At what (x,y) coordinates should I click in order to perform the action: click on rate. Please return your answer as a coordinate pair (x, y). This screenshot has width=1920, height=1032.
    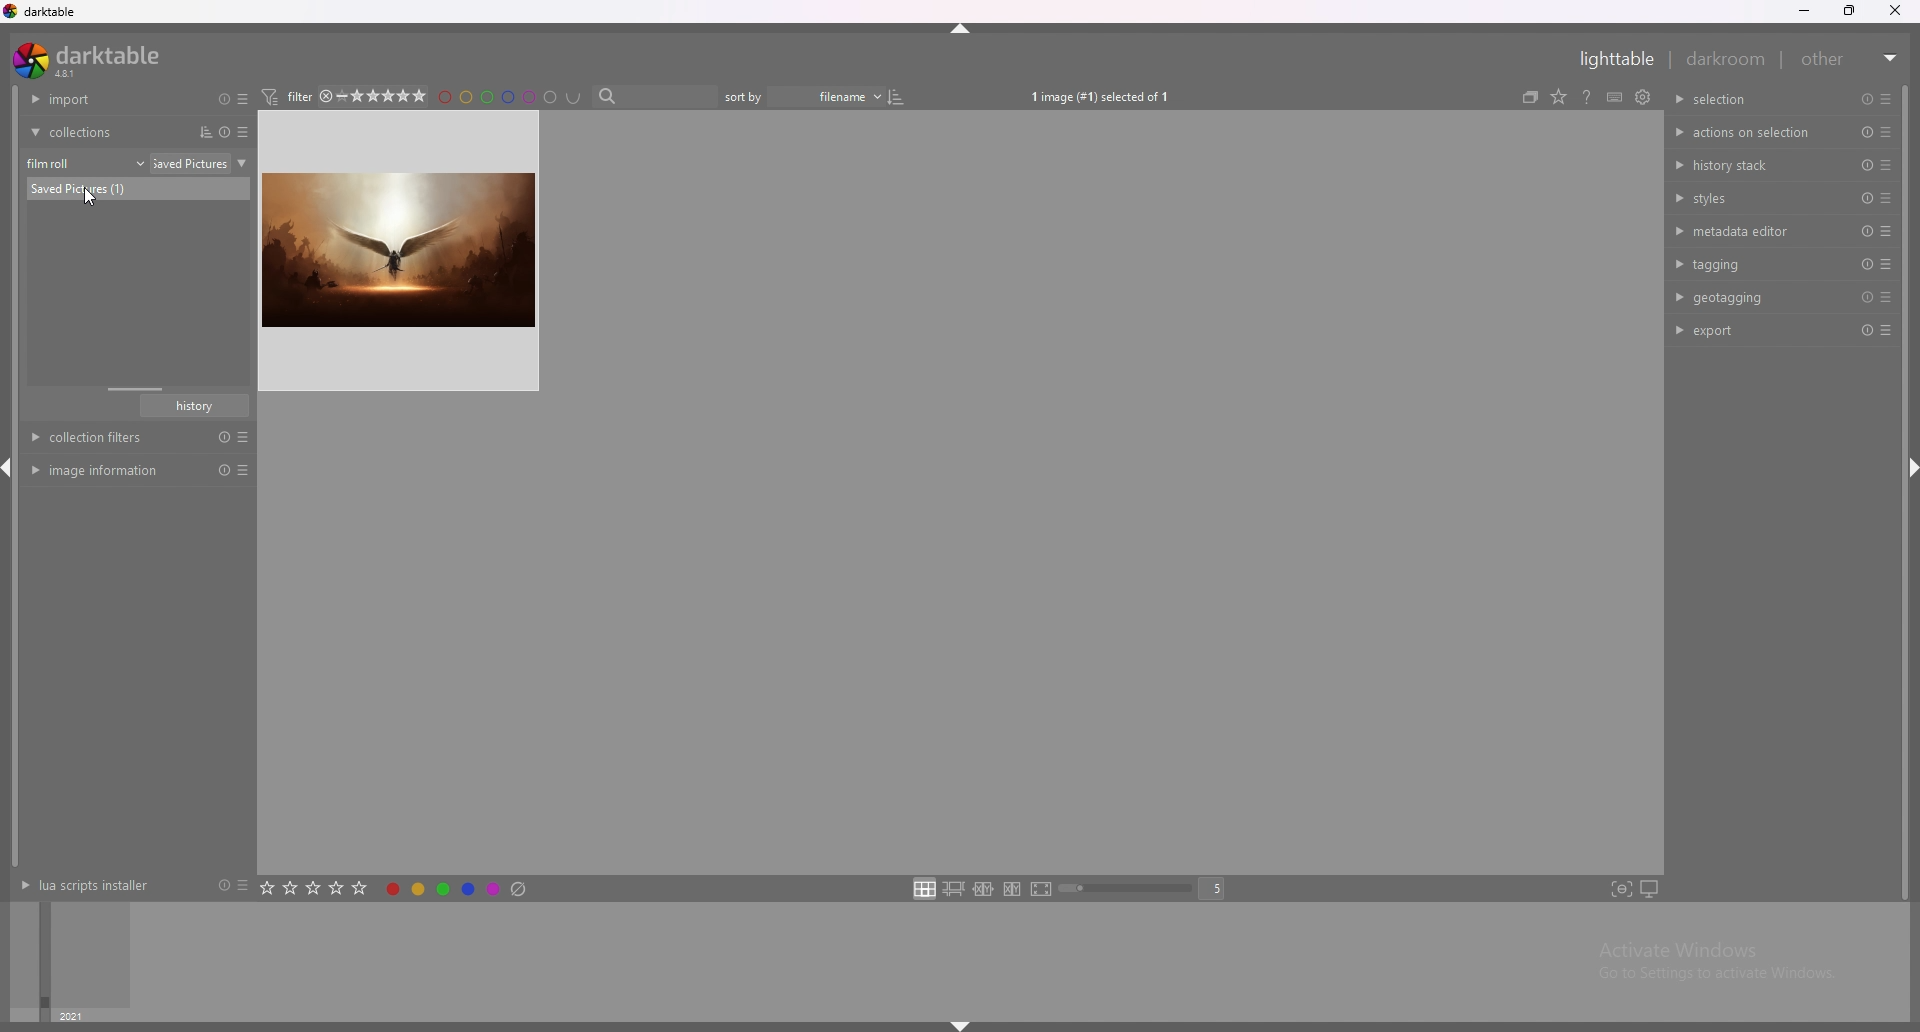
    Looking at the image, I should click on (315, 886).